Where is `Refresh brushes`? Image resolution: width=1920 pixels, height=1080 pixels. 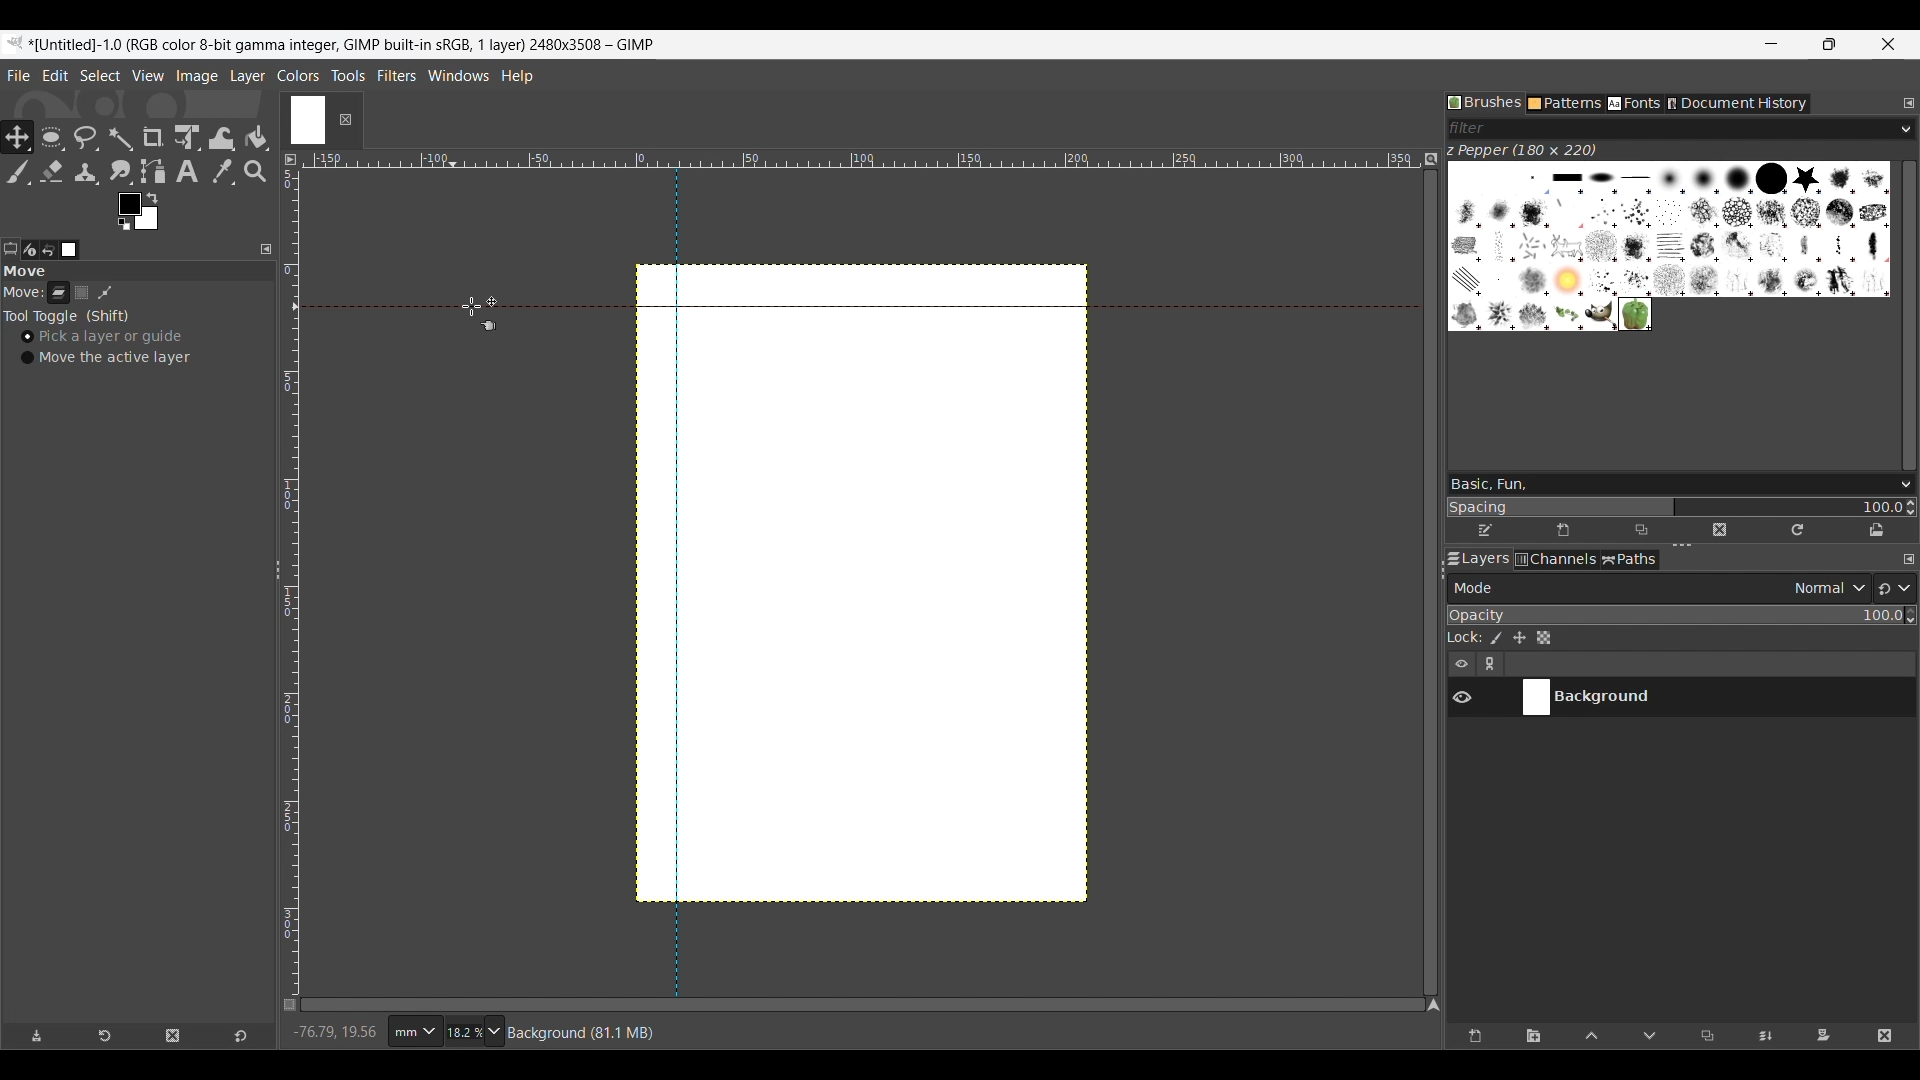
Refresh brushes is located at coordinates (1797, 531).